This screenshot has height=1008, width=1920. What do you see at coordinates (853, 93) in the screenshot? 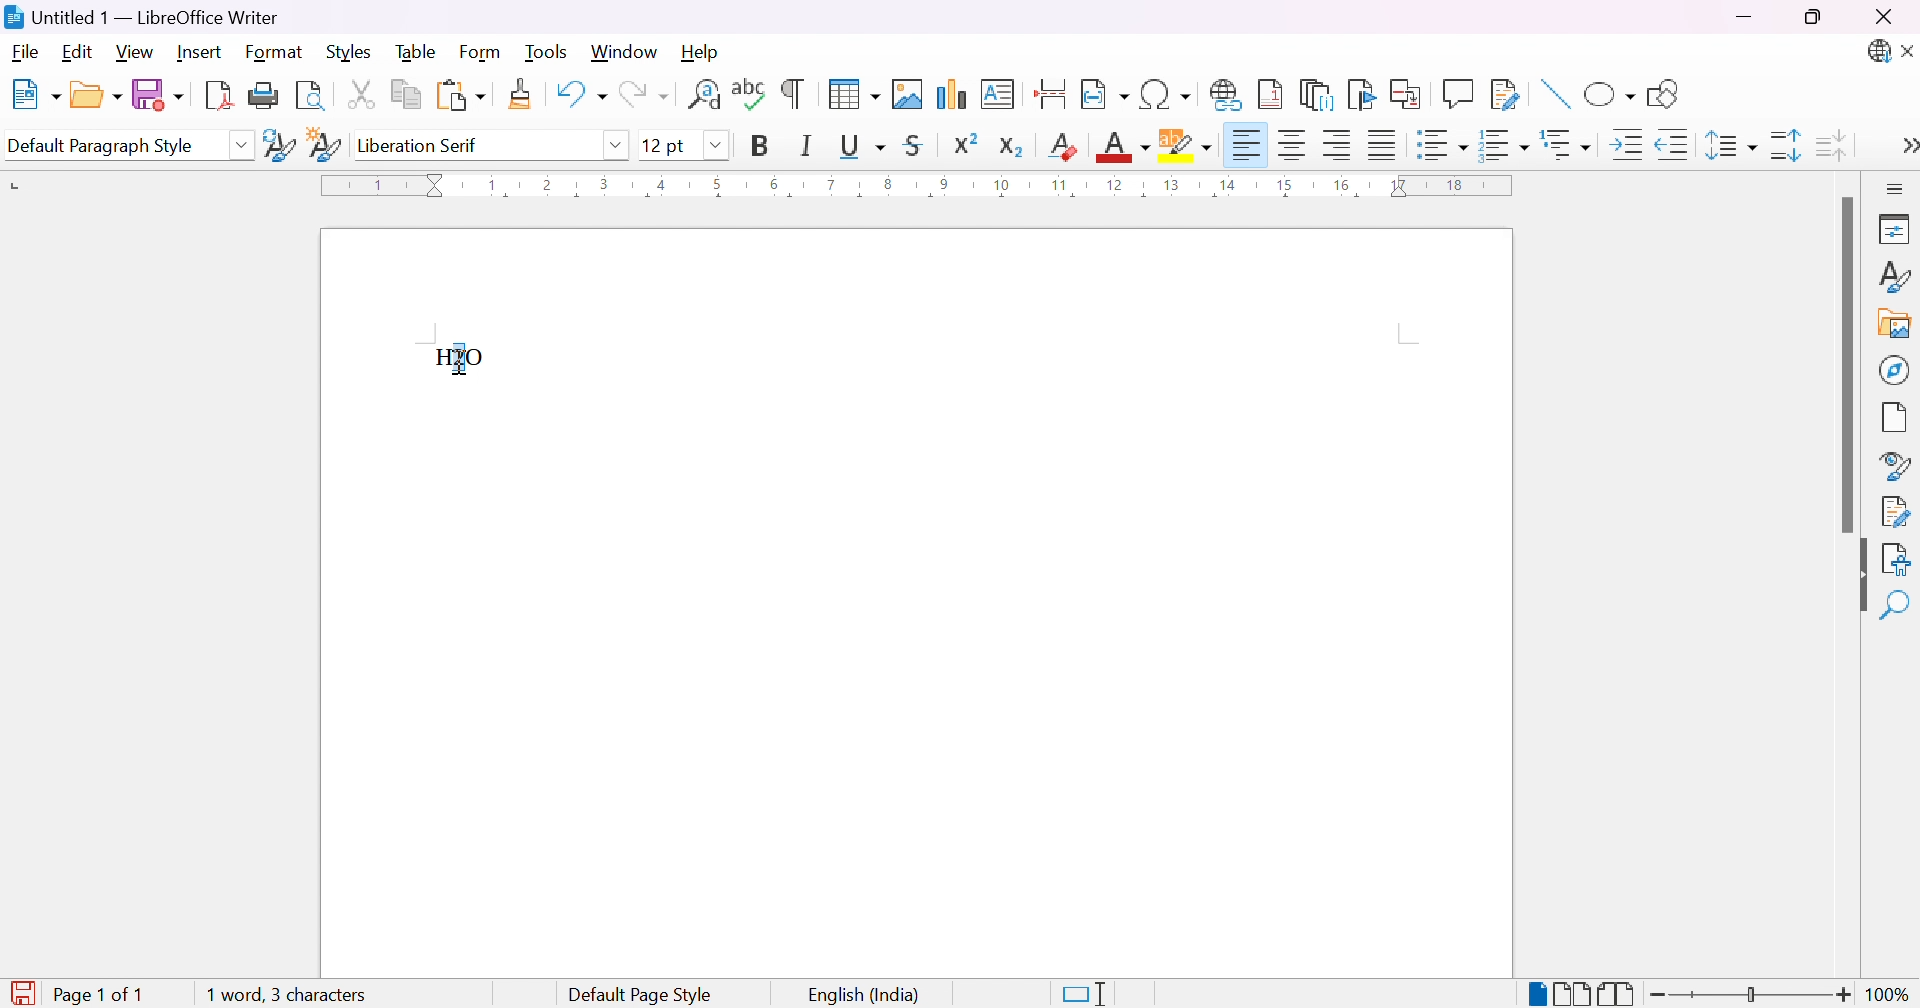
I see `Insert table` at bounding box center [853, 93].